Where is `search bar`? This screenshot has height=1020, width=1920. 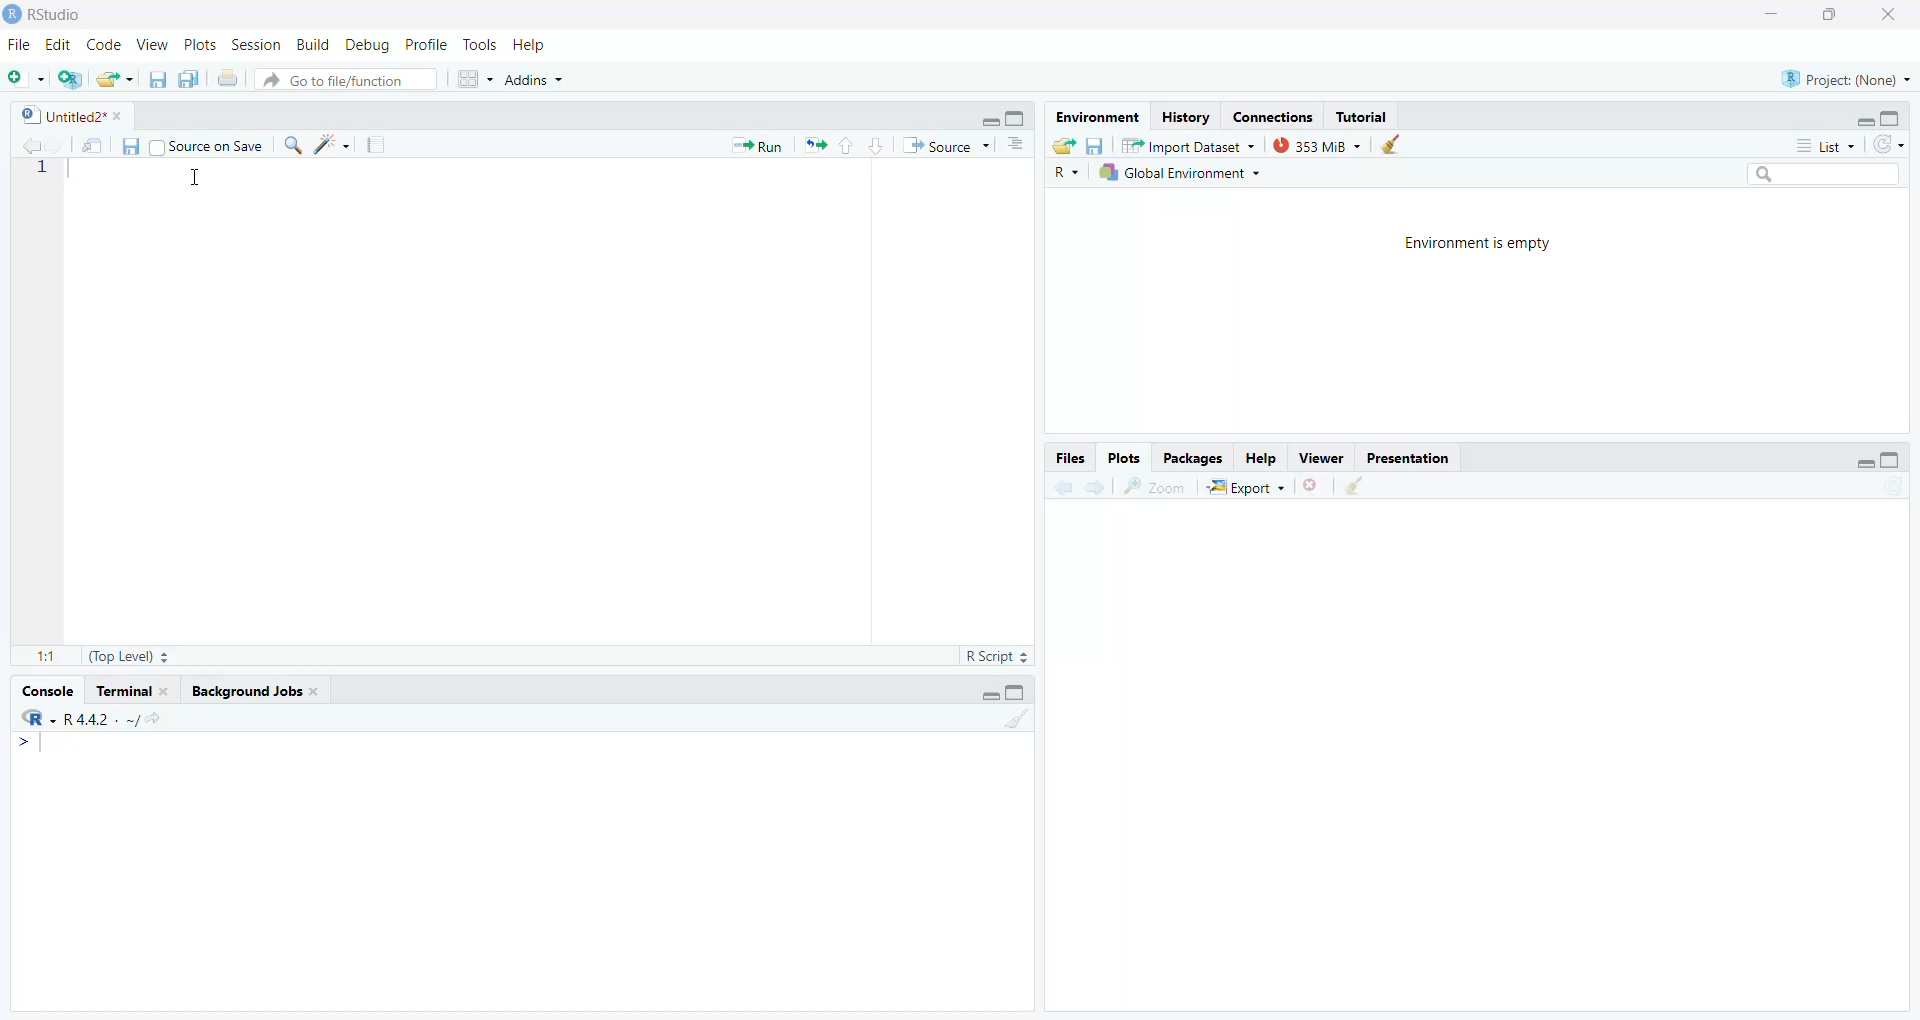
search bar is located at coordinates (1828, 176).